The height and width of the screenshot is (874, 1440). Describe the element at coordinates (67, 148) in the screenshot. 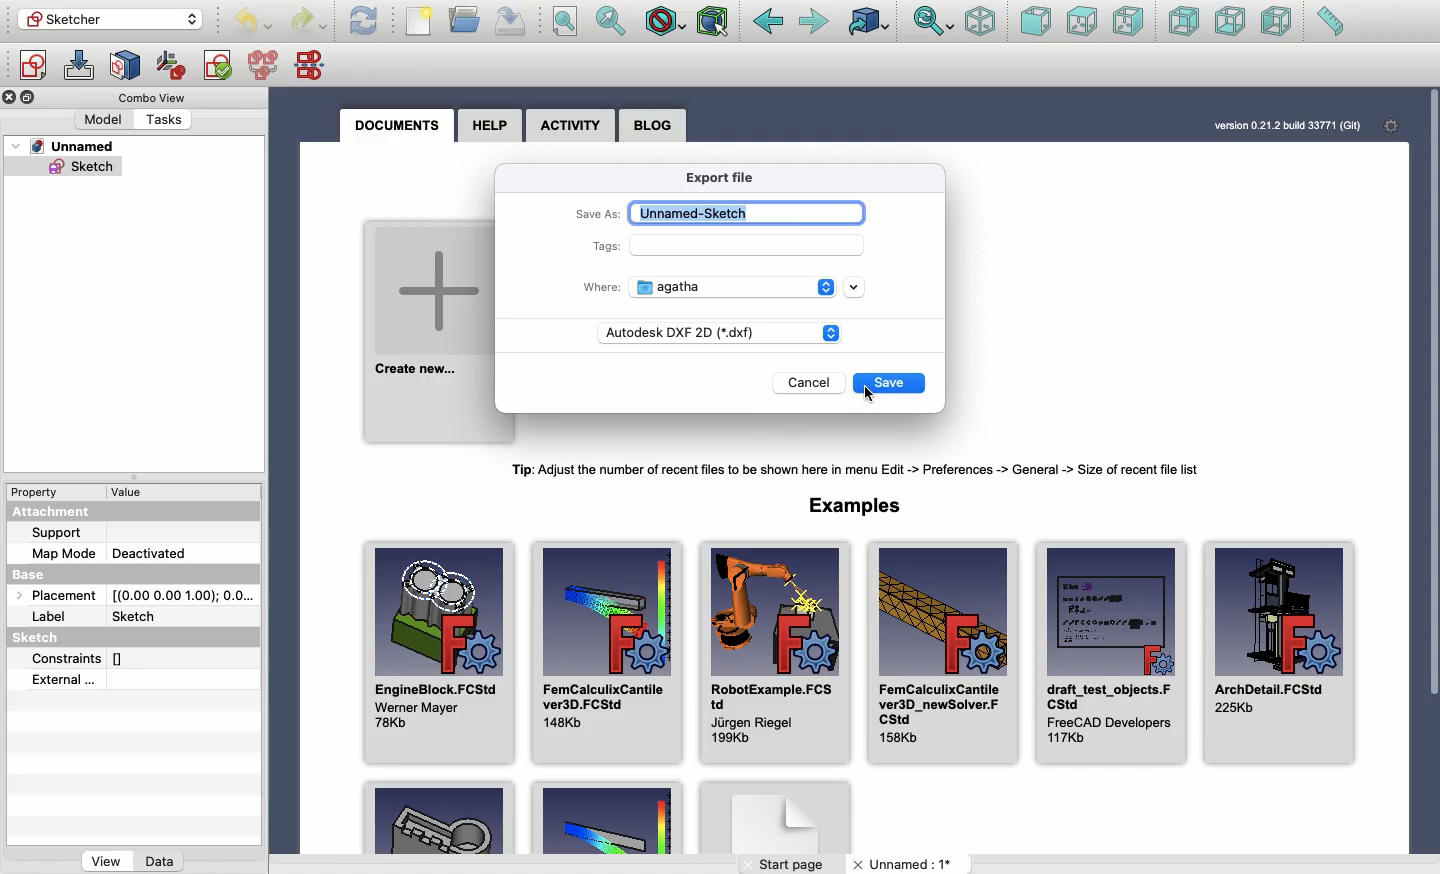

I see `Unnamed` at that location.